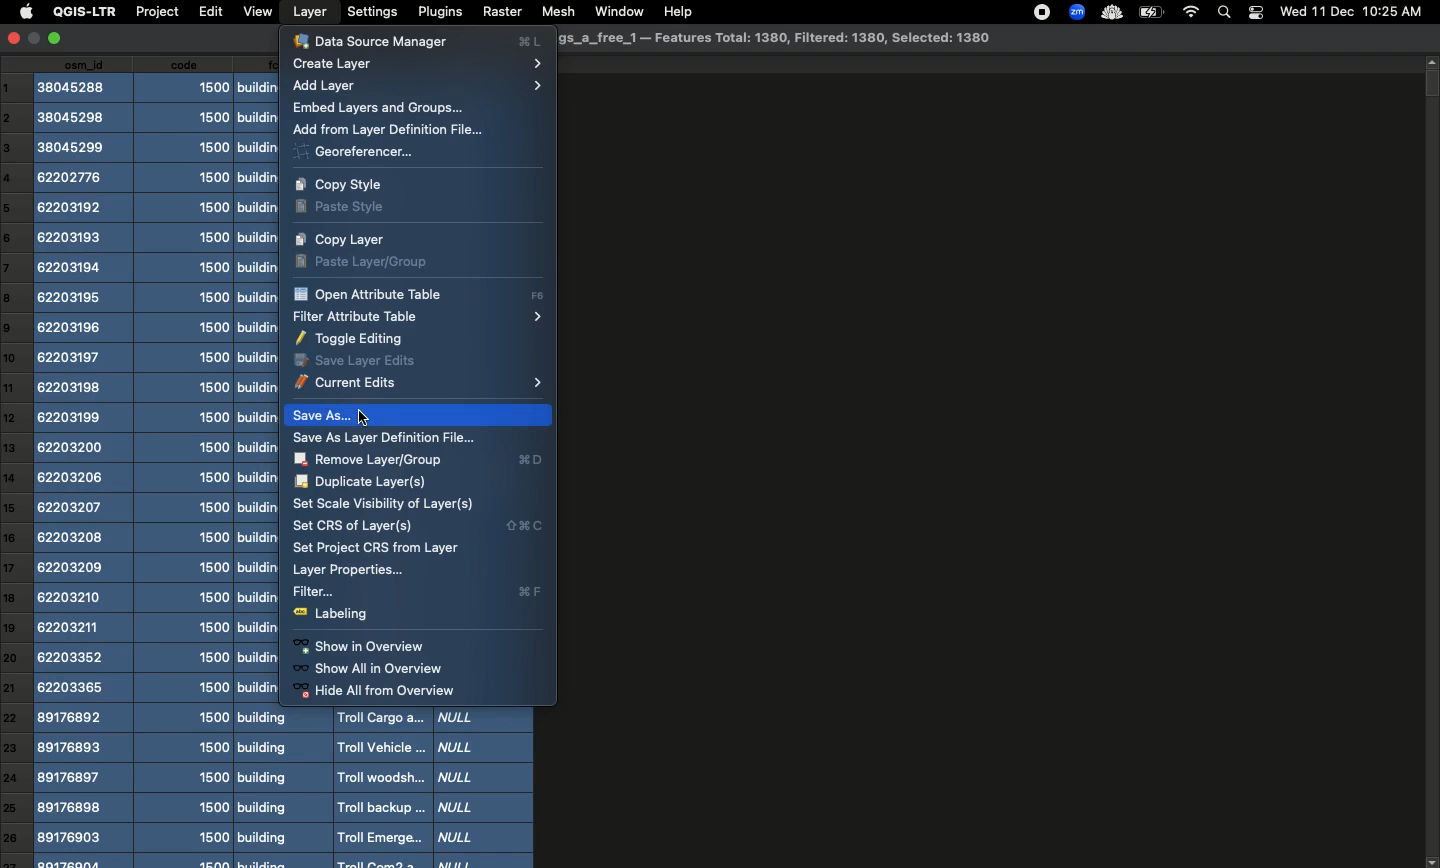 This screenshot has width=1440, height=868. What do you see at coordinates (420, 86) in the screenshot?
I see `Add layer` at bounding box center [420, 86].